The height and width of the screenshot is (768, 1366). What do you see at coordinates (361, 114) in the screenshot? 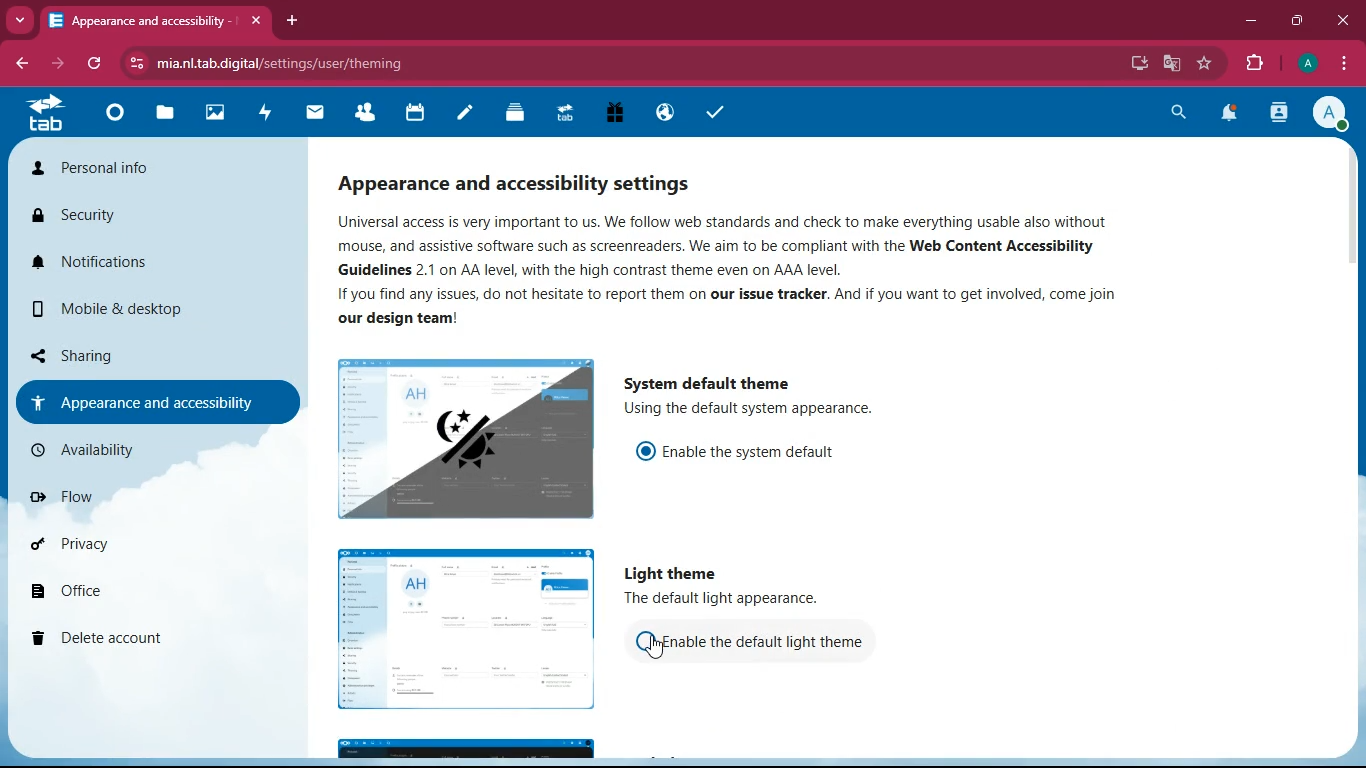
I see `friends` at bounding box center [361, 114].